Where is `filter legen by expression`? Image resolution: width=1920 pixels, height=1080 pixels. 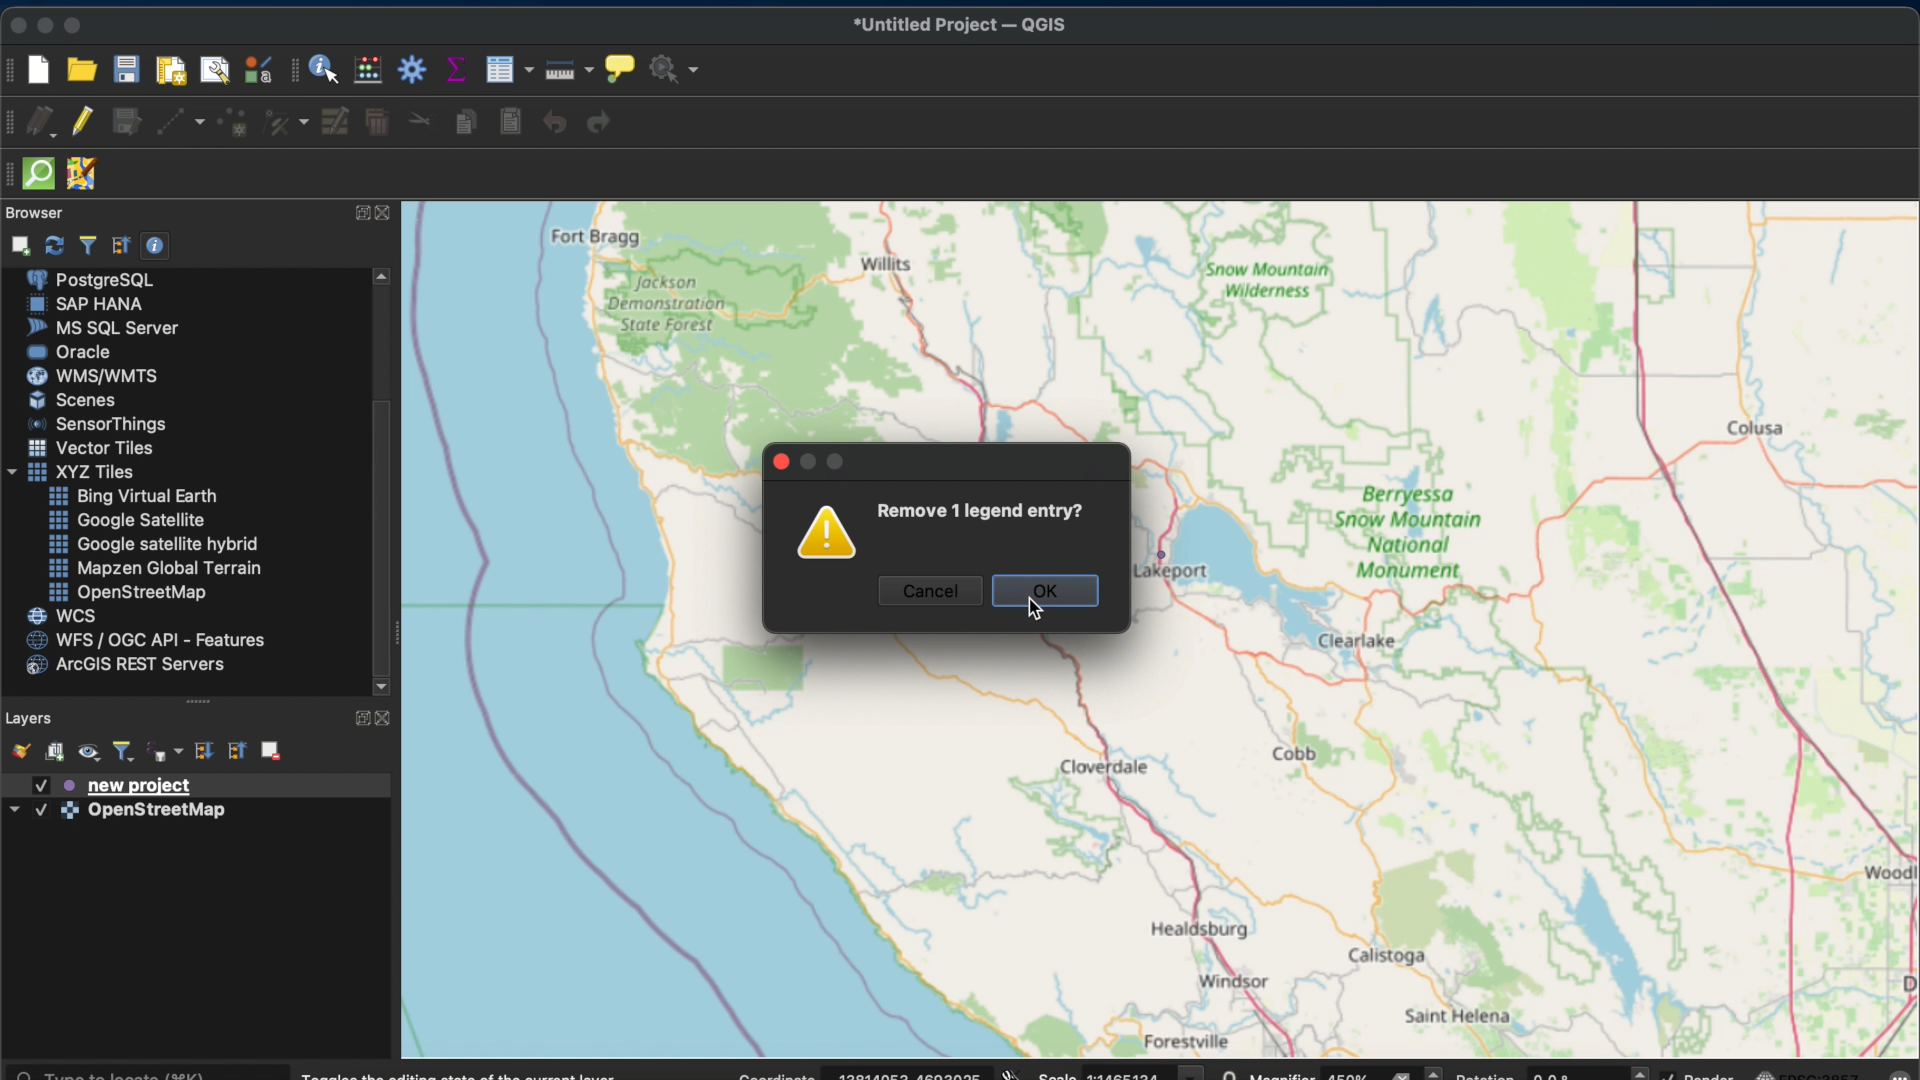 filter legen by expression is located at coordinates (166, 752).